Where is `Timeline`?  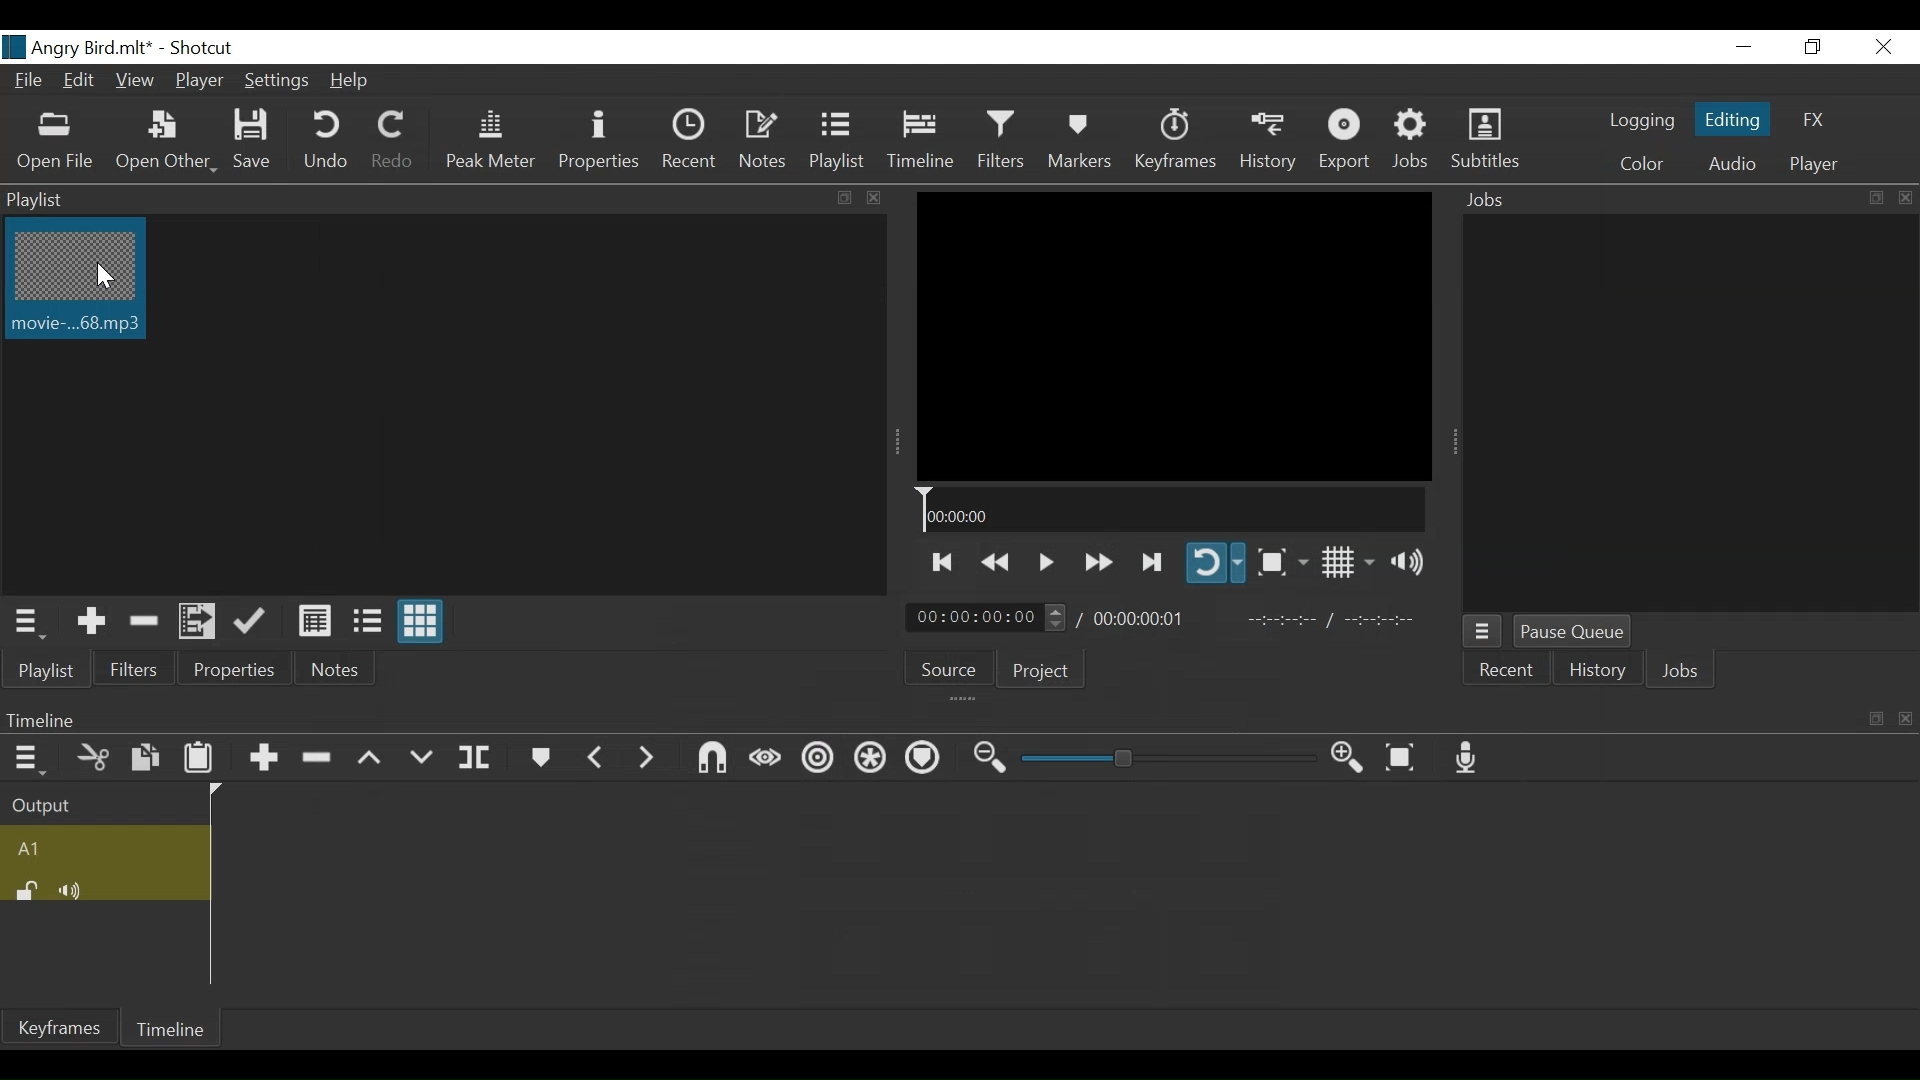
Timeline is located at coordinates (169, 1029).